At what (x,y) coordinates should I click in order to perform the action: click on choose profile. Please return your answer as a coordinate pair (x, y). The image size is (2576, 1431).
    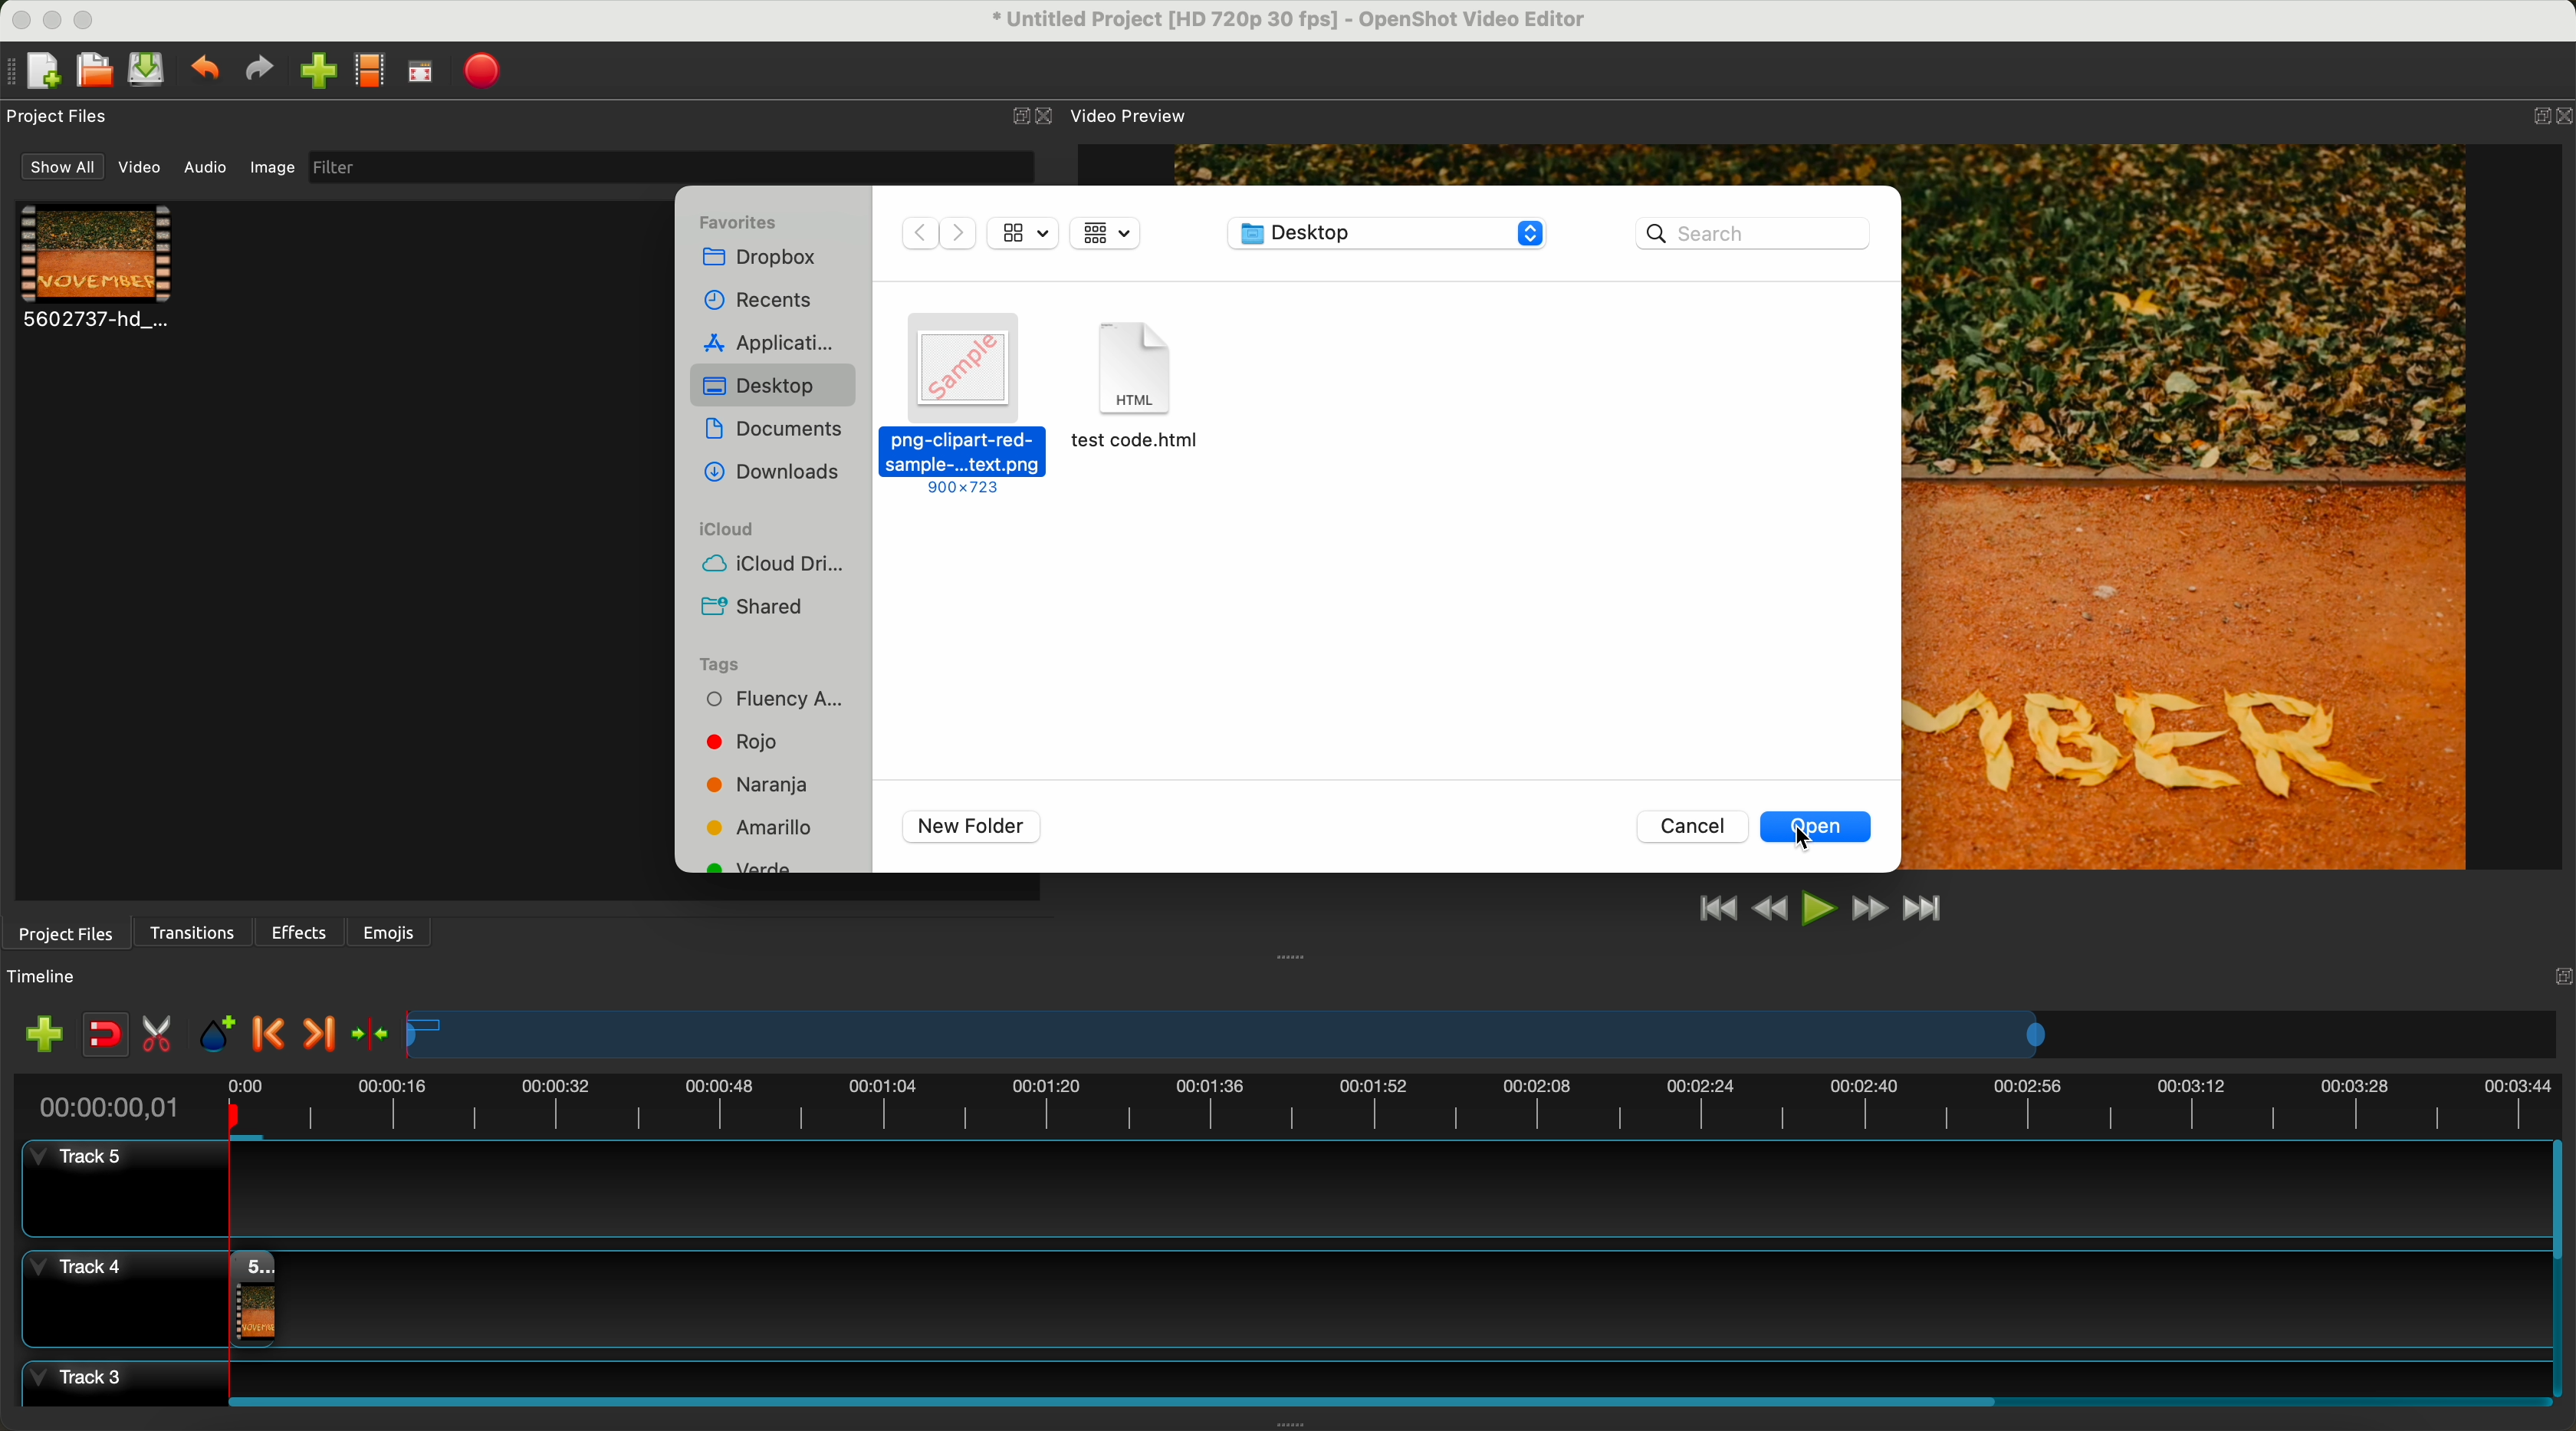
    Looking at the image, I should click on (375, 74).